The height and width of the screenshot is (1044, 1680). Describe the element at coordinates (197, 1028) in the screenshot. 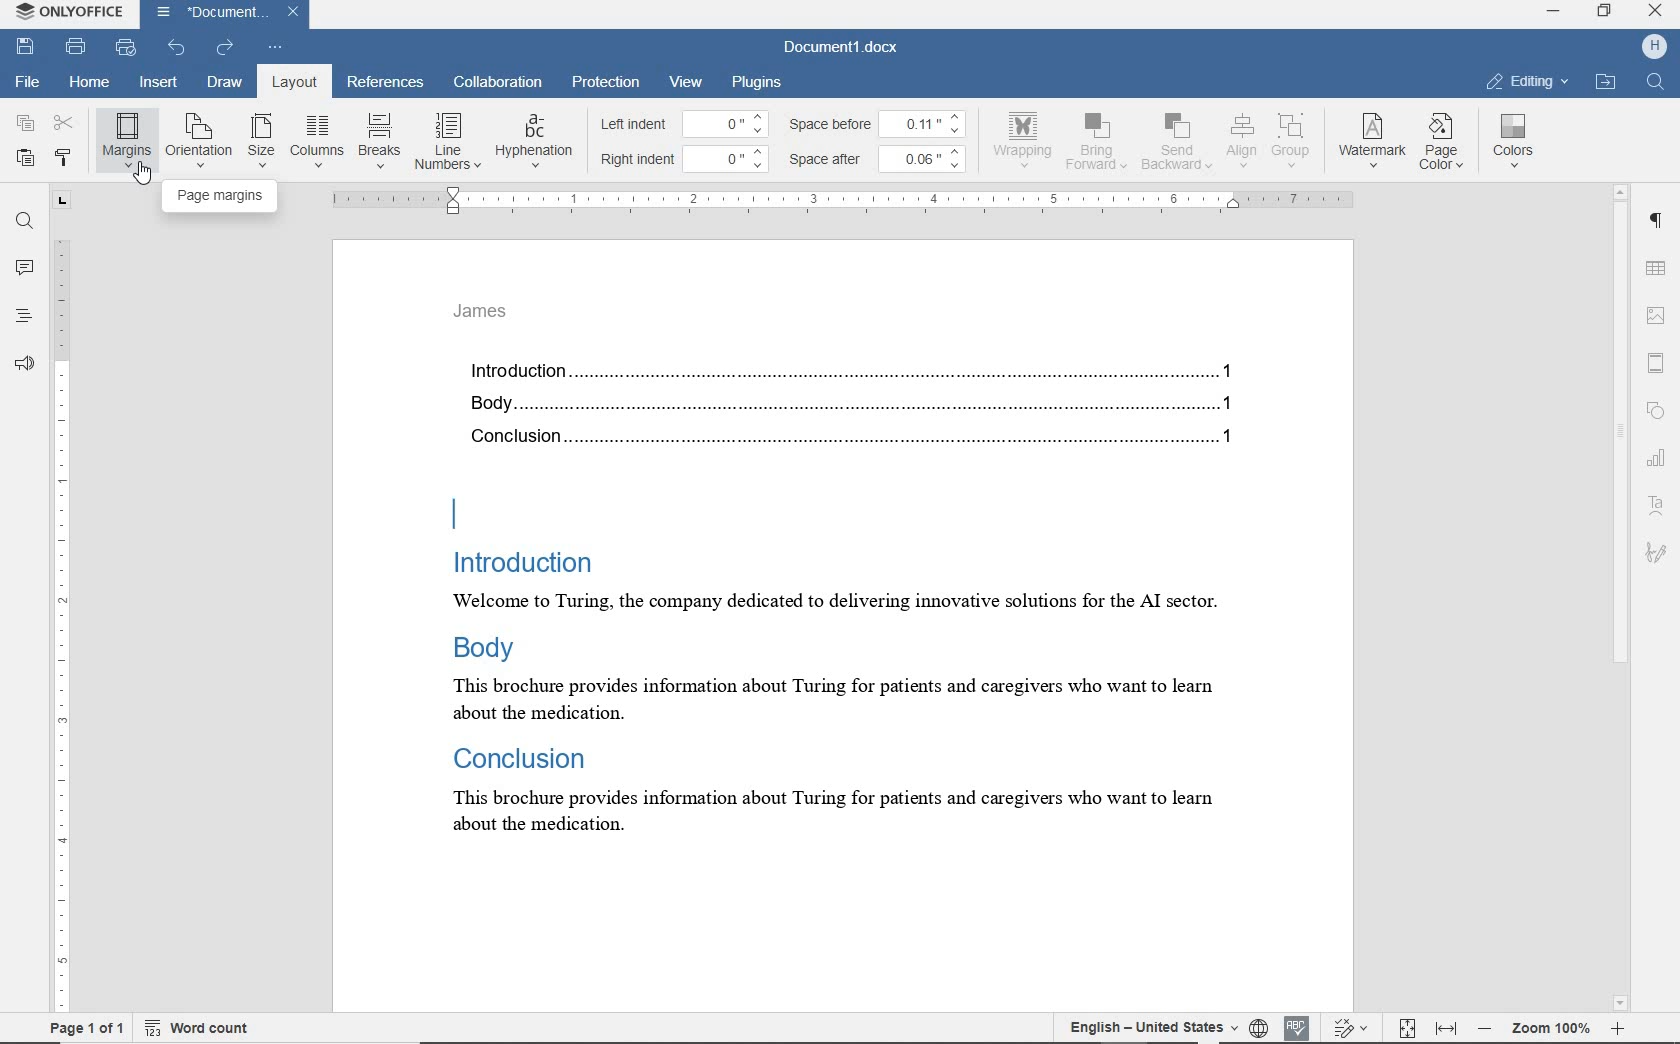

I see `word count` at that location.